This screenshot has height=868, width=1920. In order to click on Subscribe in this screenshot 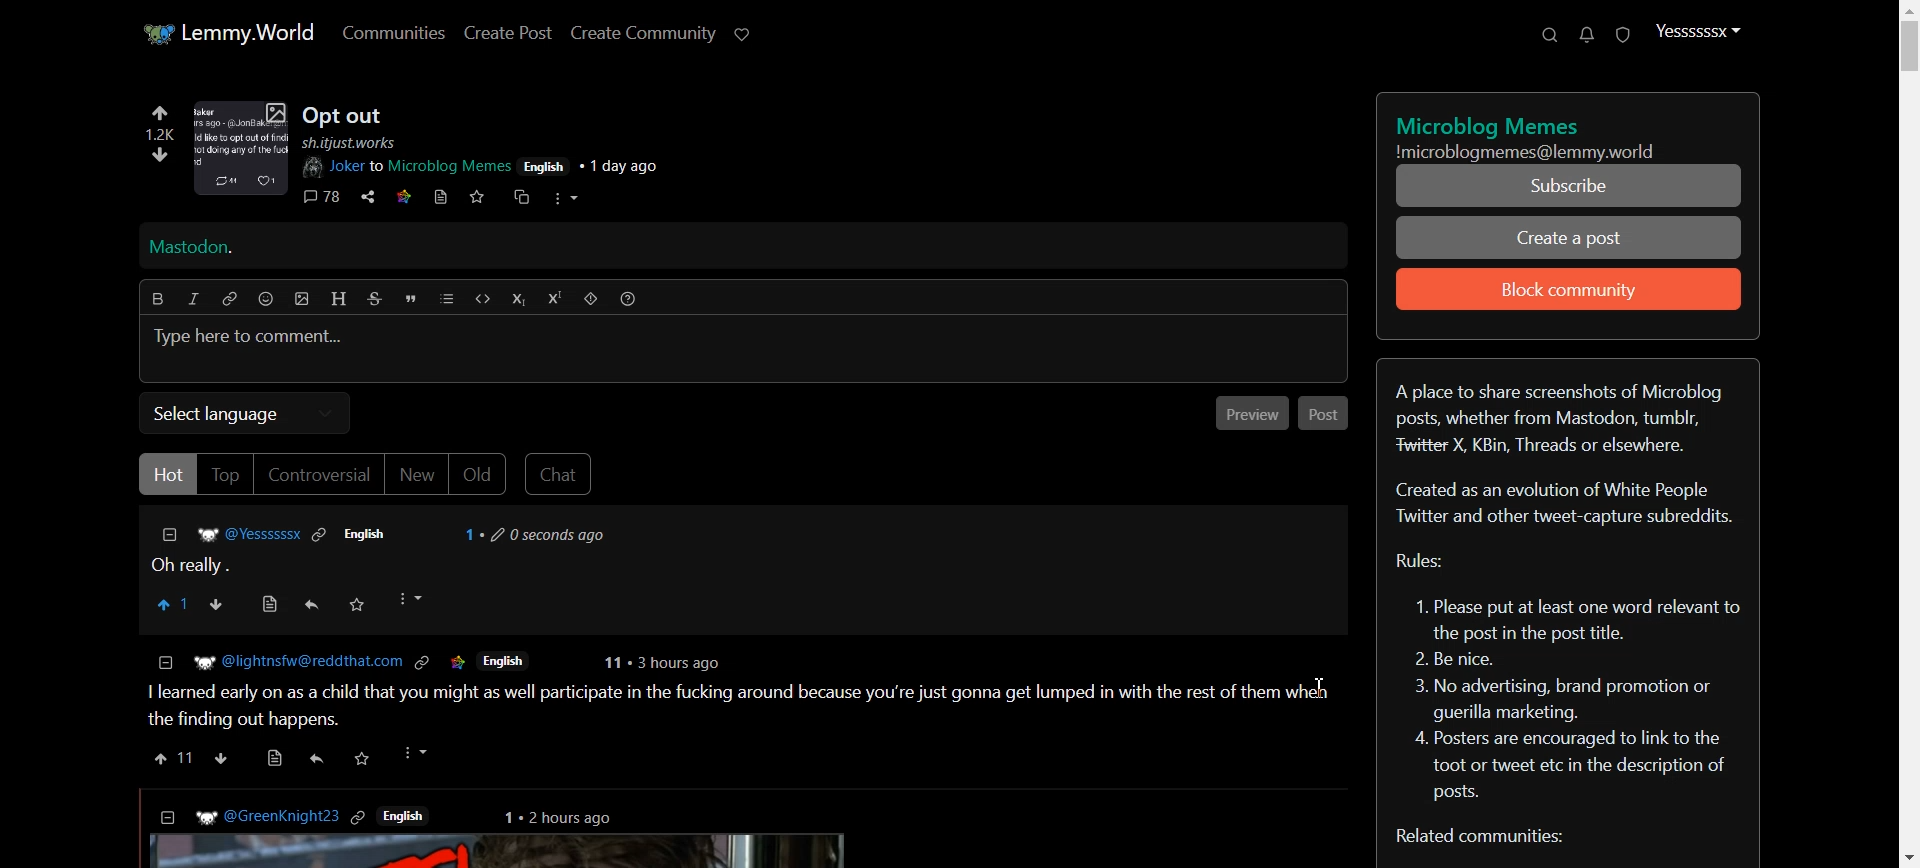, I will do `click(1566, 186)`.